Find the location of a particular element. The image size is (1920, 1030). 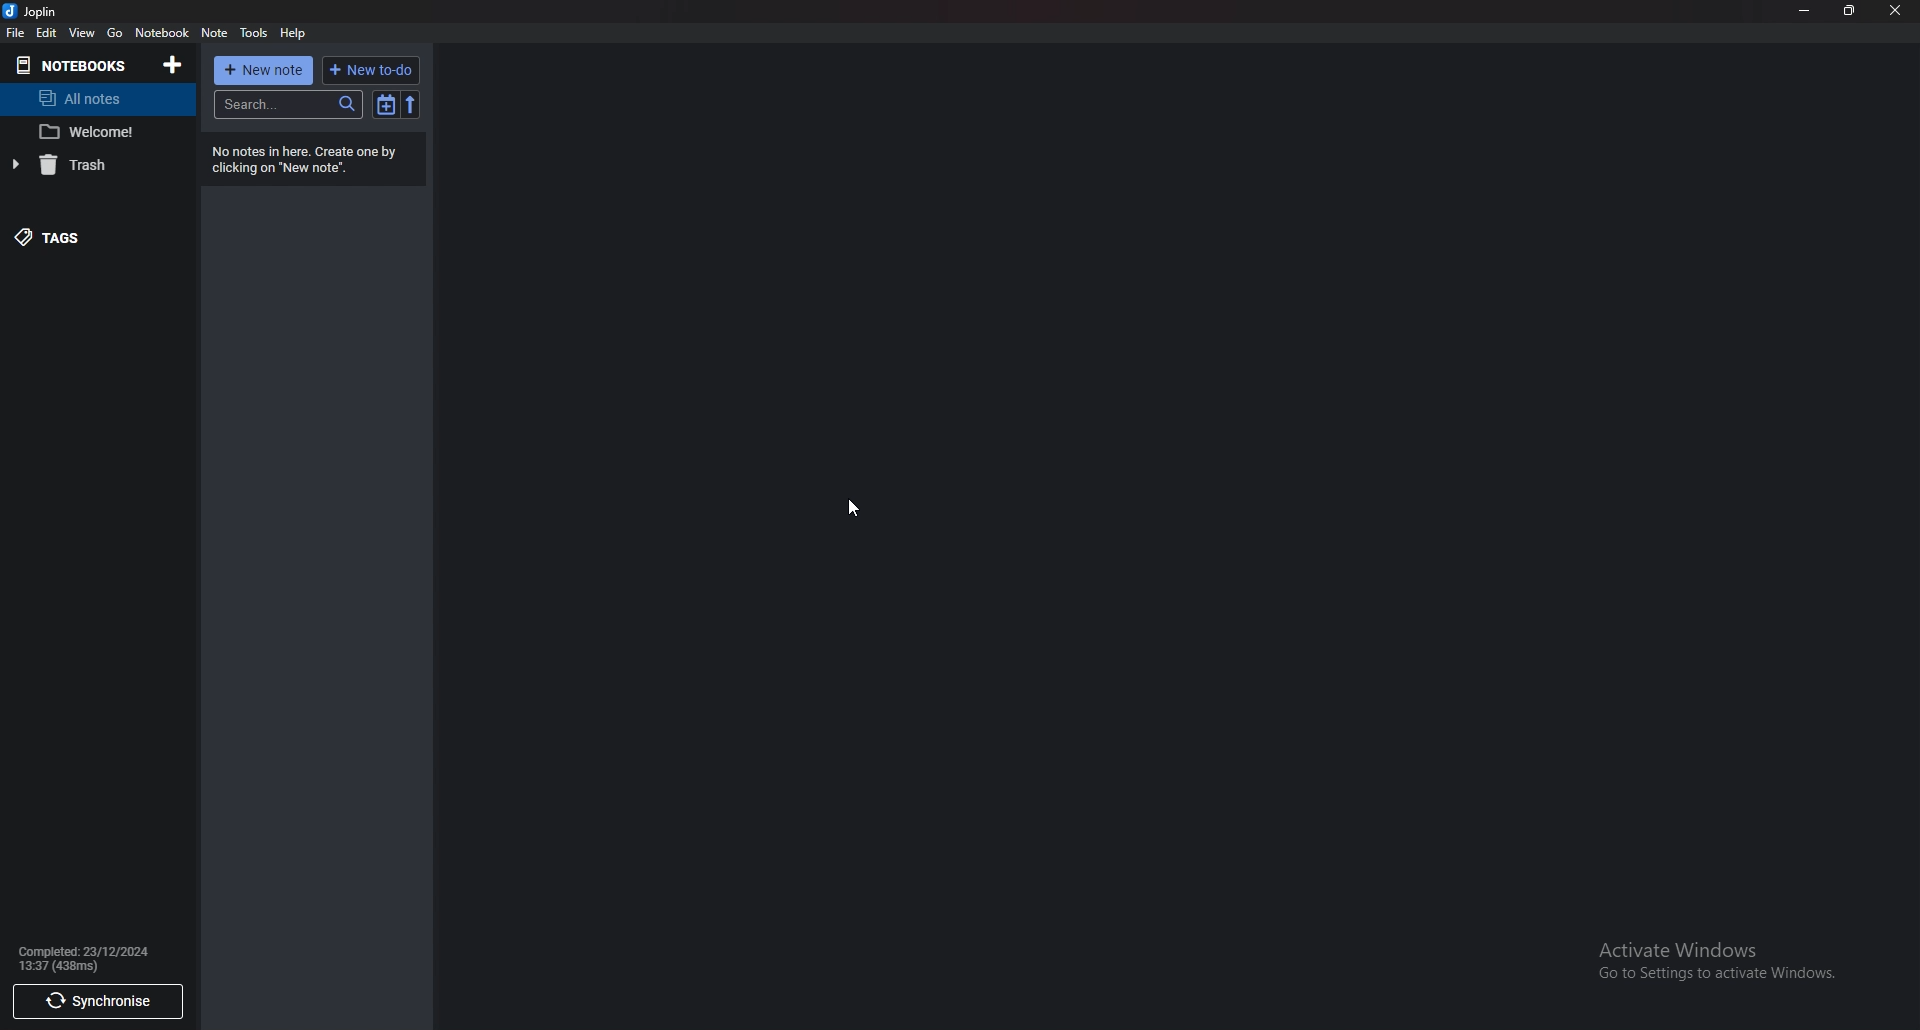

close is located at coordinates (1896, 10).